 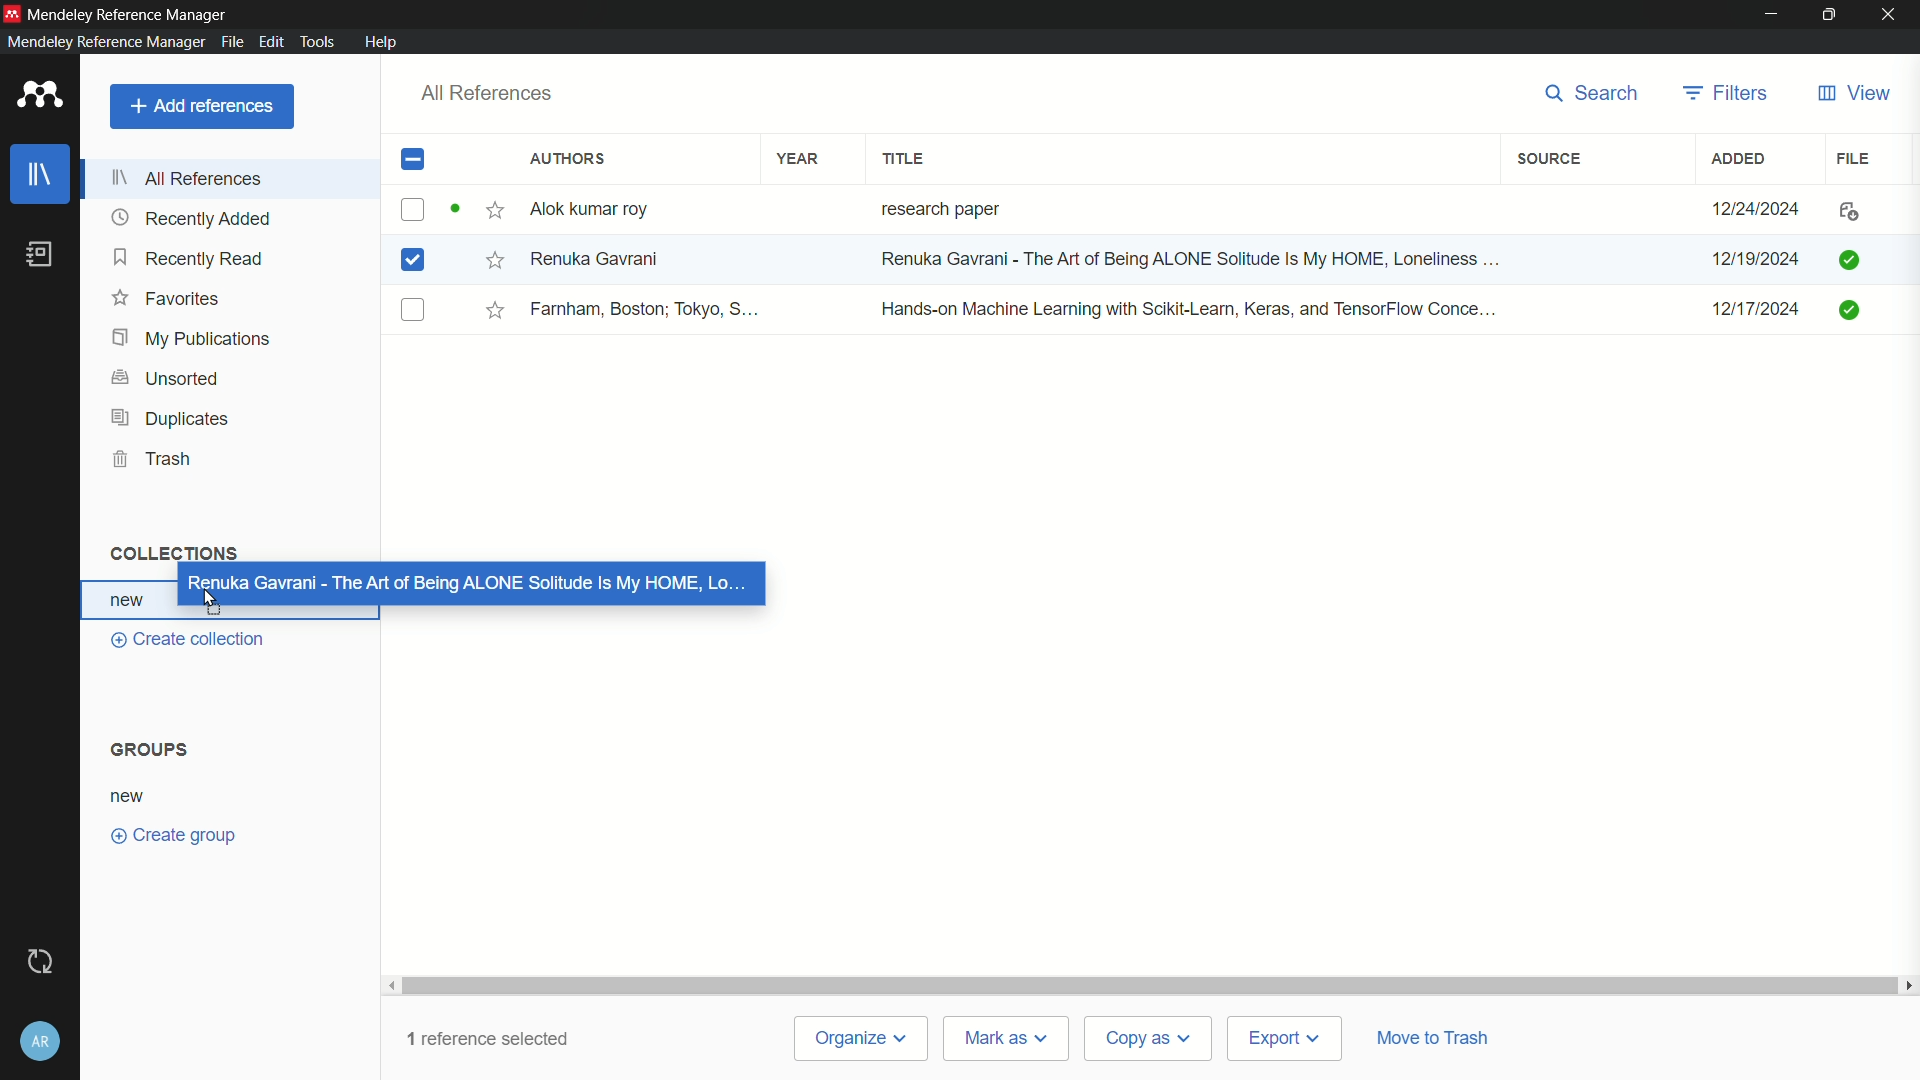 I want to click on Checkbox, so click(x=410, y=262).